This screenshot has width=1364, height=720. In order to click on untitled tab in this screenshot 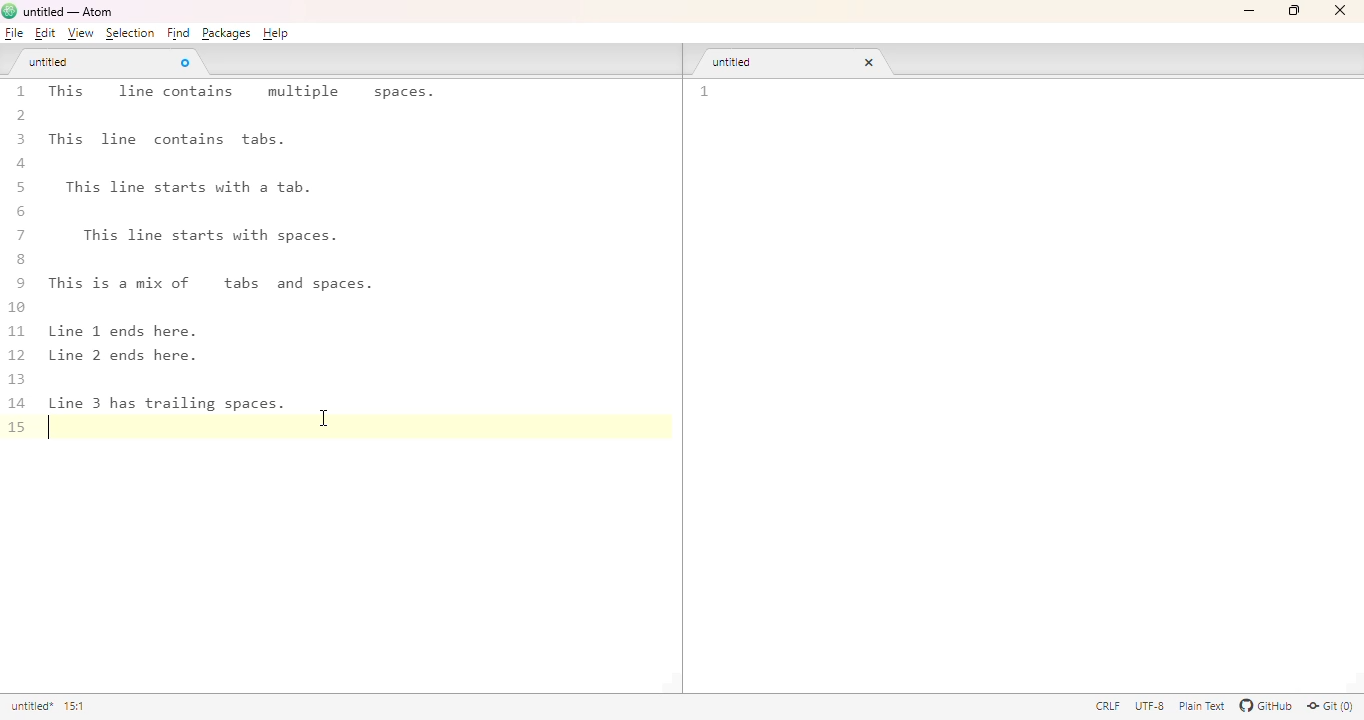, I will do `click(49, 61)`.